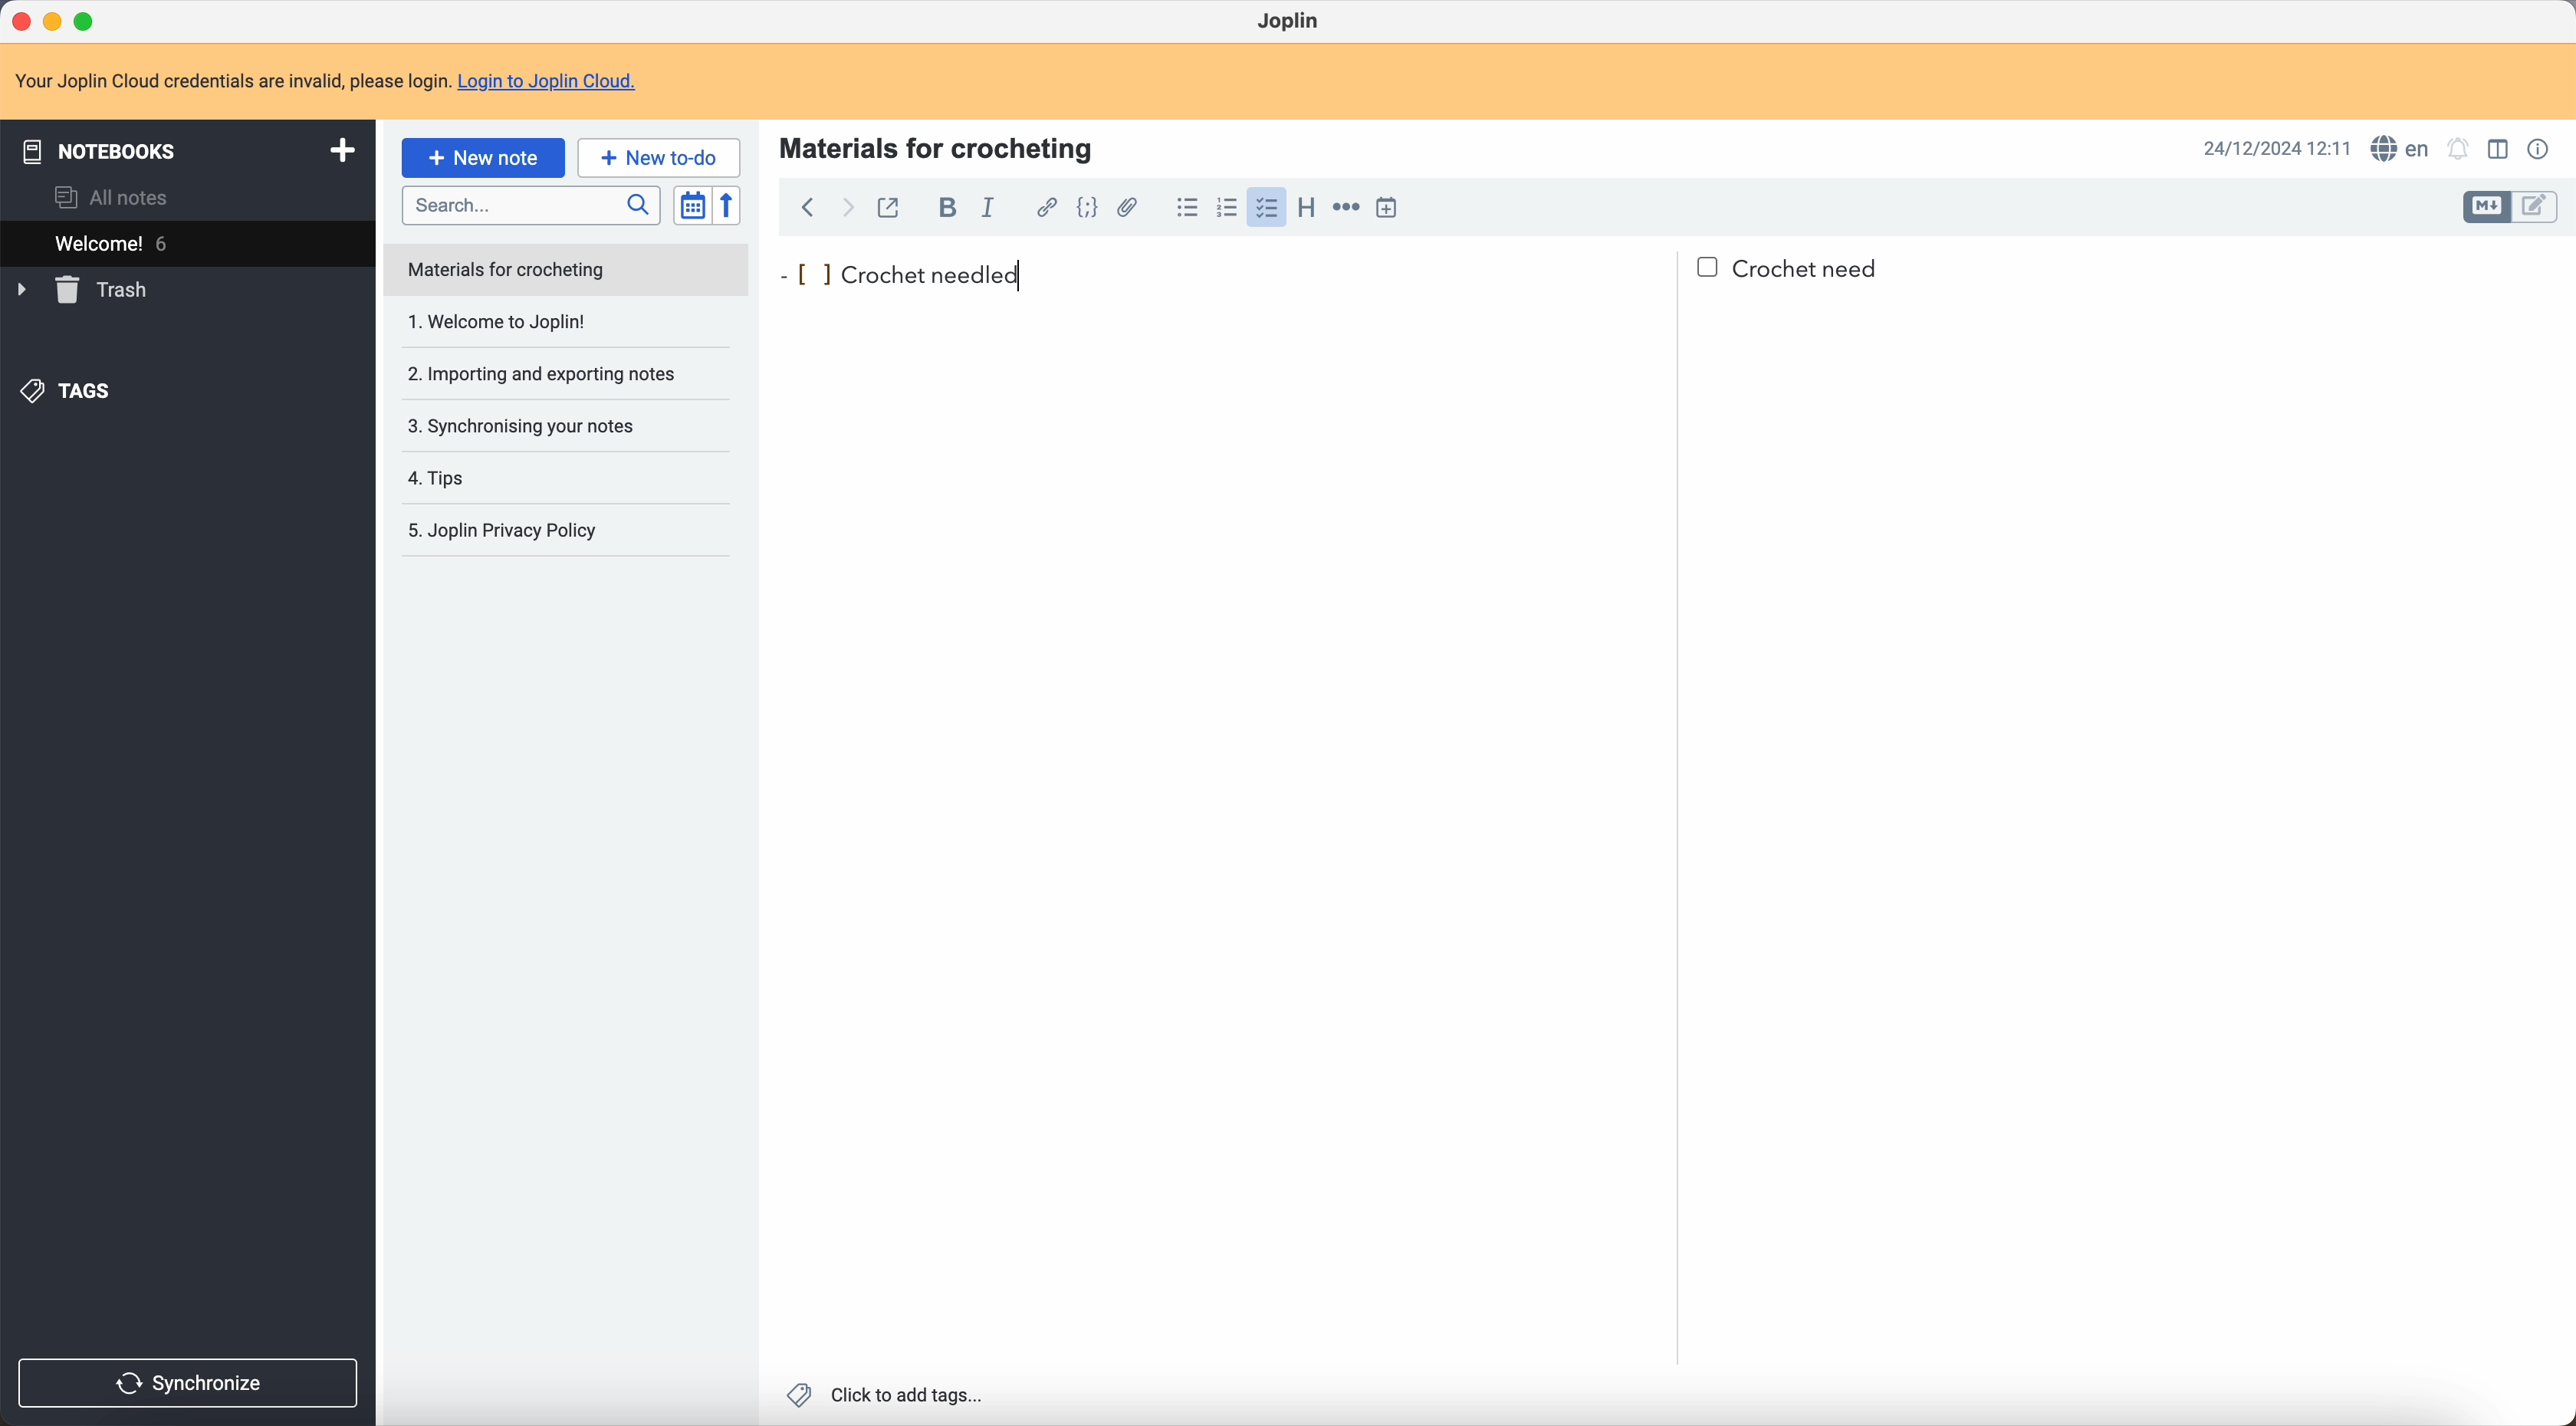 The height and width of the screenshot is (1426, 2576). What do you see at coordinates (485, 157) in the screenshot?
I see `click on new note` at bounding box center [485, 157].